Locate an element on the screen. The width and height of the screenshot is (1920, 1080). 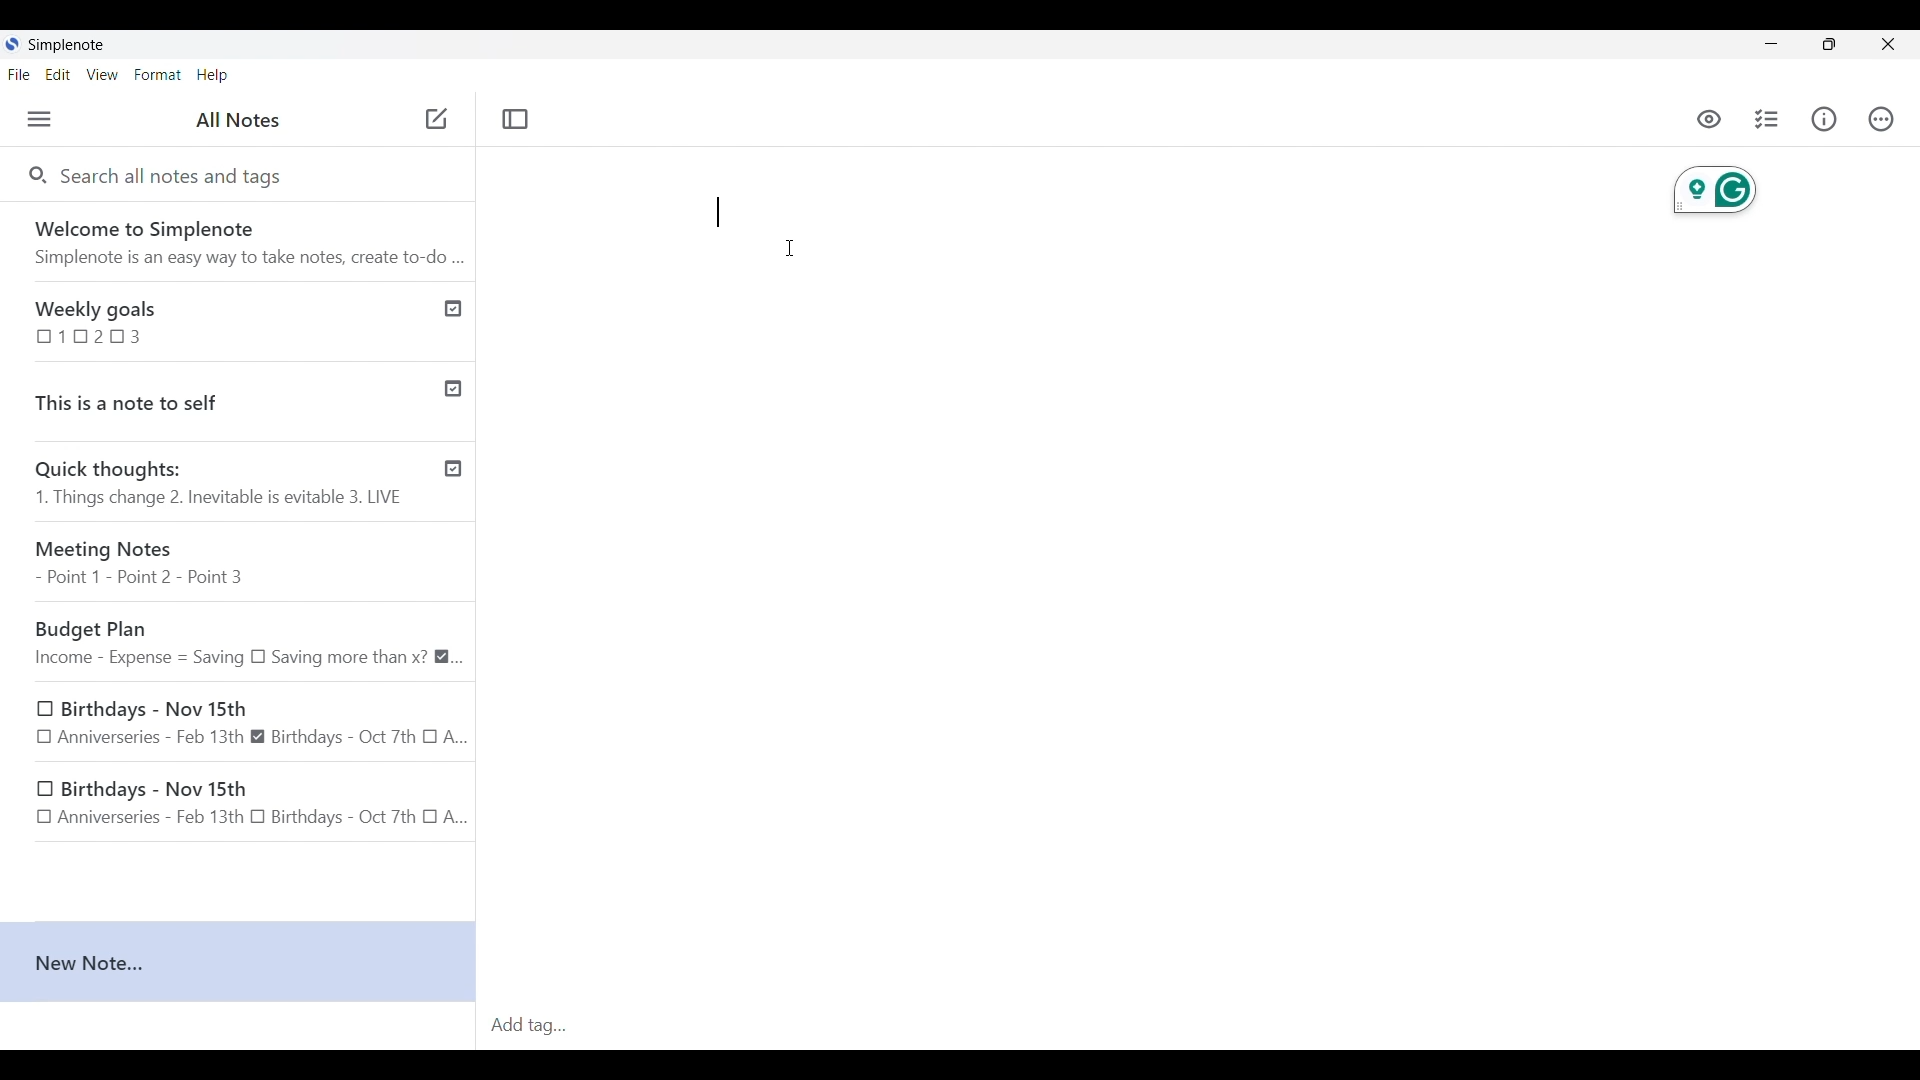
Software name is located at coordinates (66, 45).